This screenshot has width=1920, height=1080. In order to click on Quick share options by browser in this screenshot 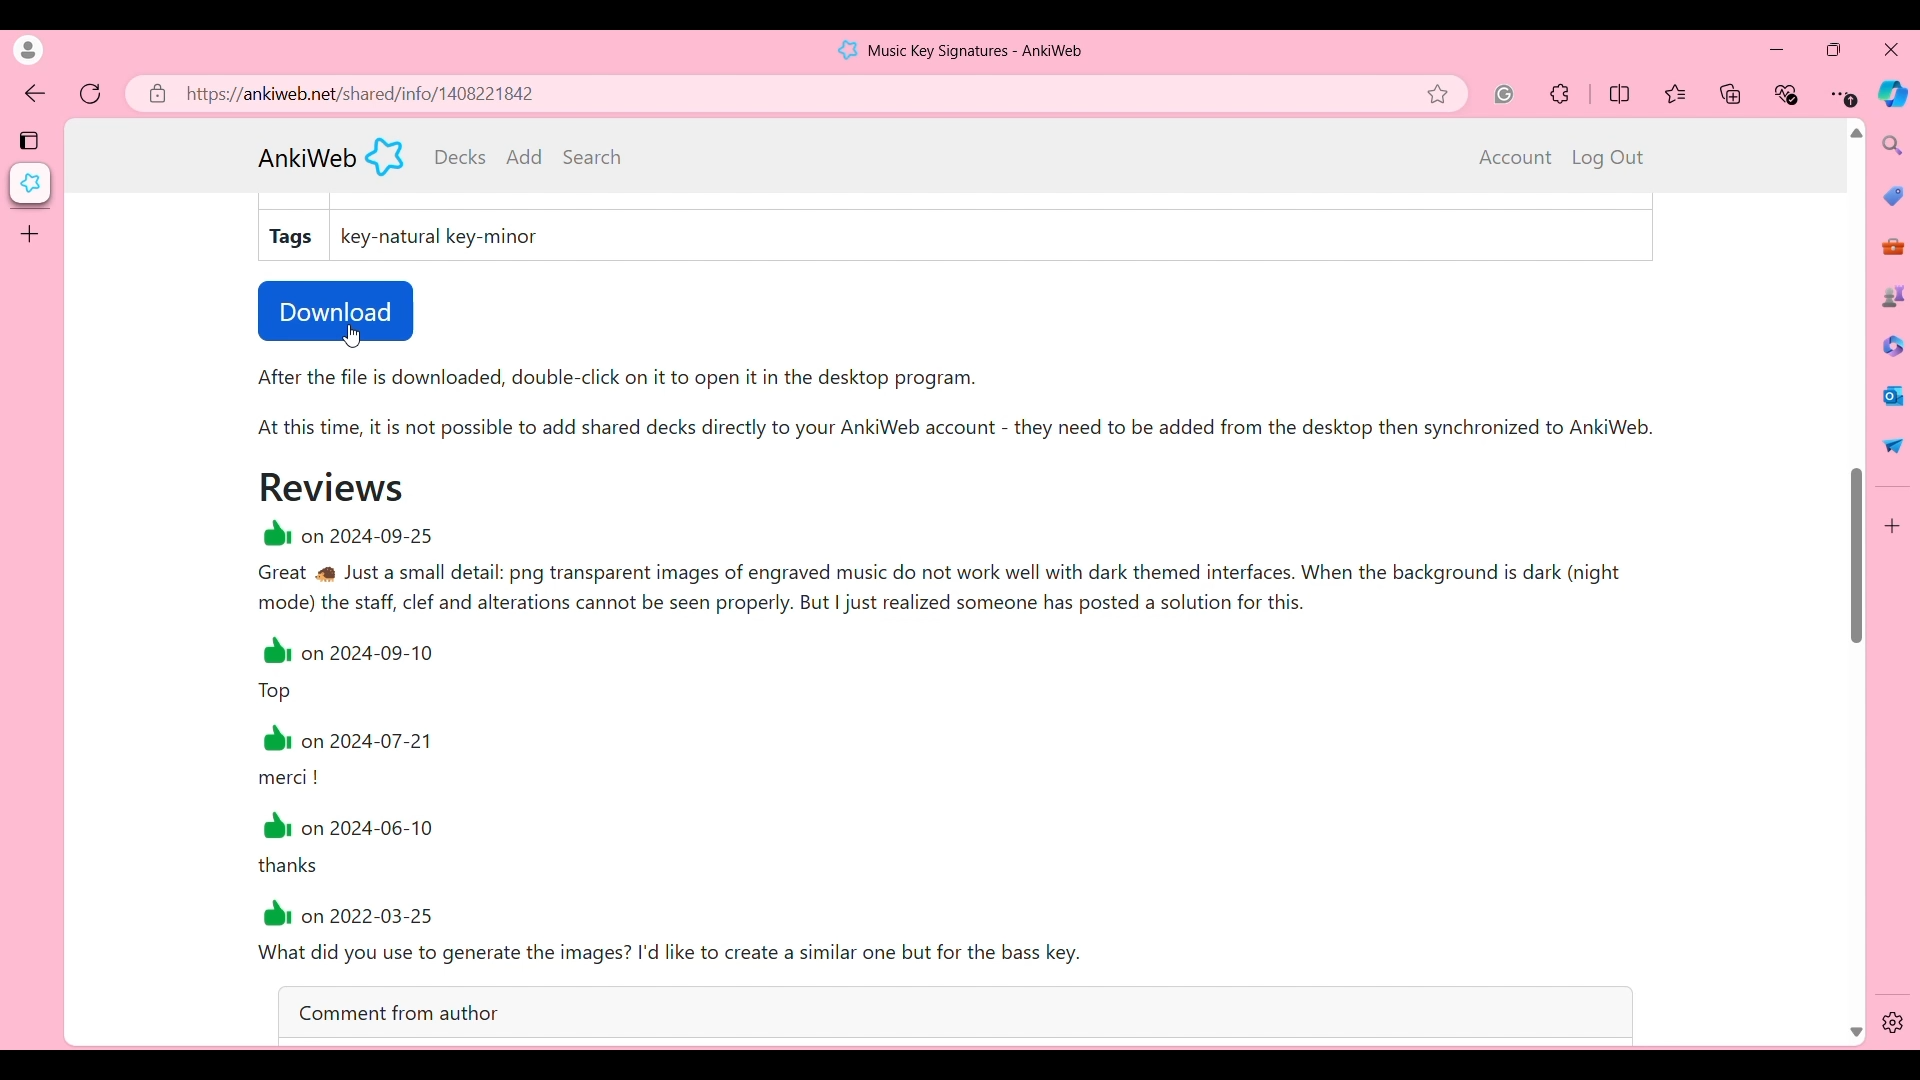, I will do `click(1893, 445)`.